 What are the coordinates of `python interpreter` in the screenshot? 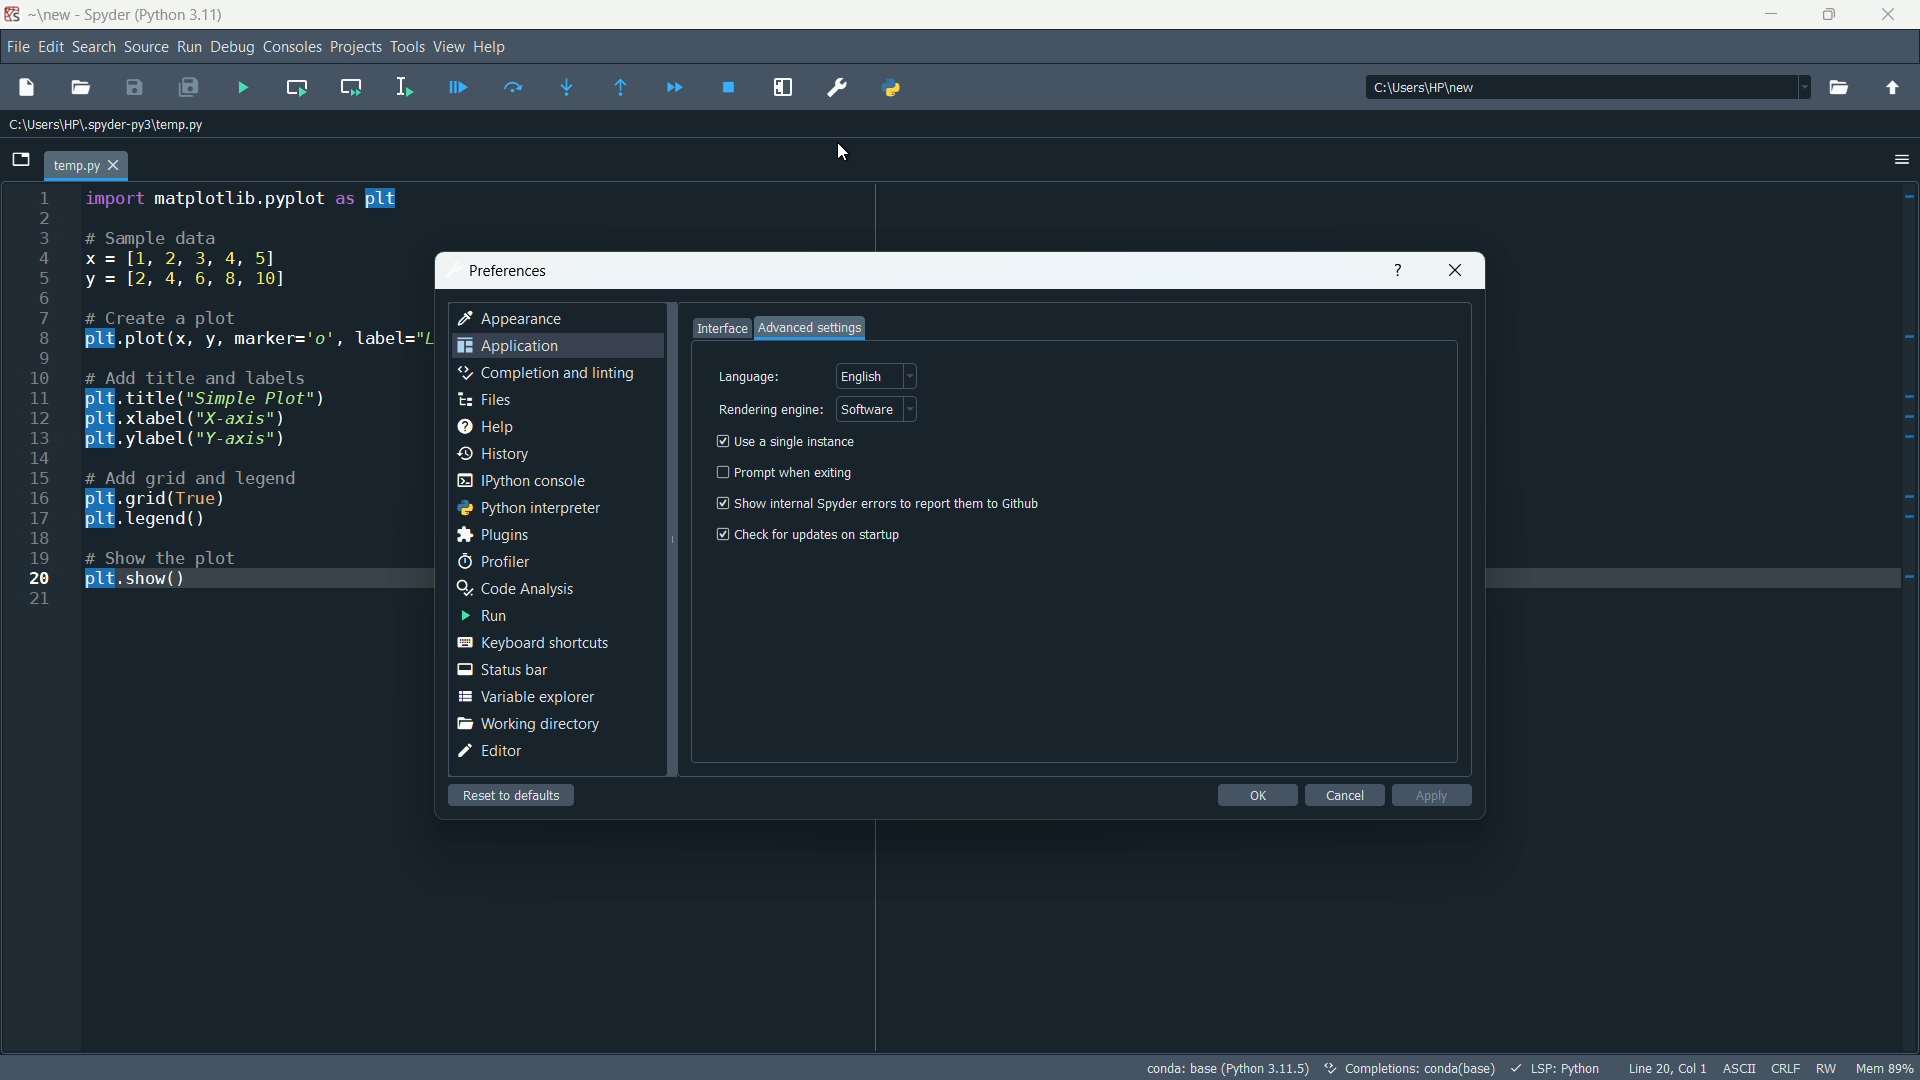 It's located at (529, 508).